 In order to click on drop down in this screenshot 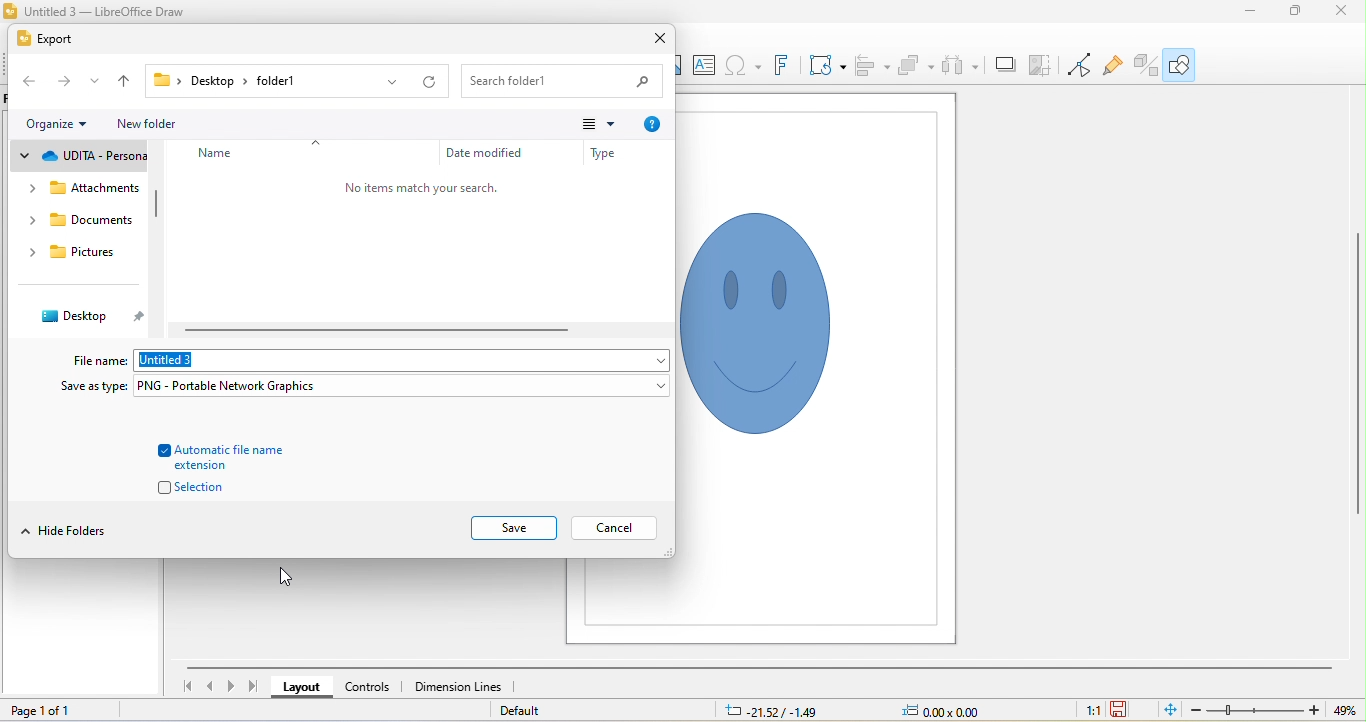, I will do `click(35, 222)`.